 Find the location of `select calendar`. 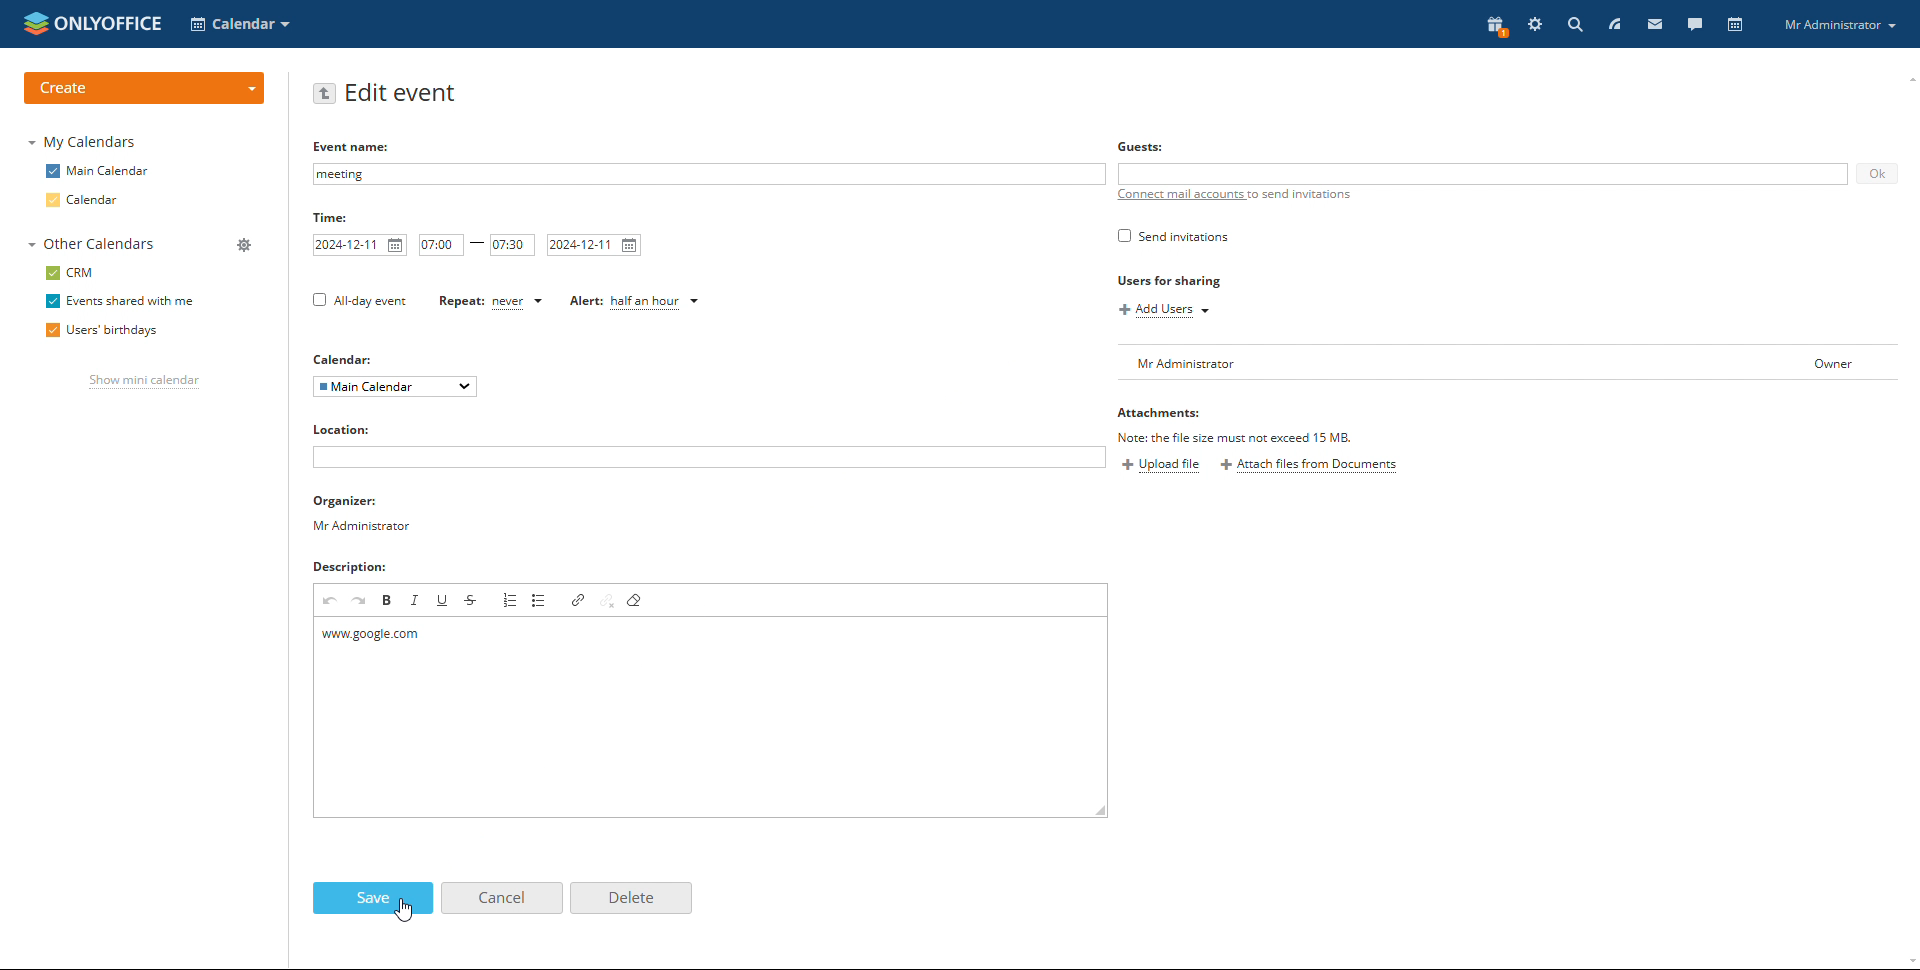

select calendar is located at coordinates (394, 387).